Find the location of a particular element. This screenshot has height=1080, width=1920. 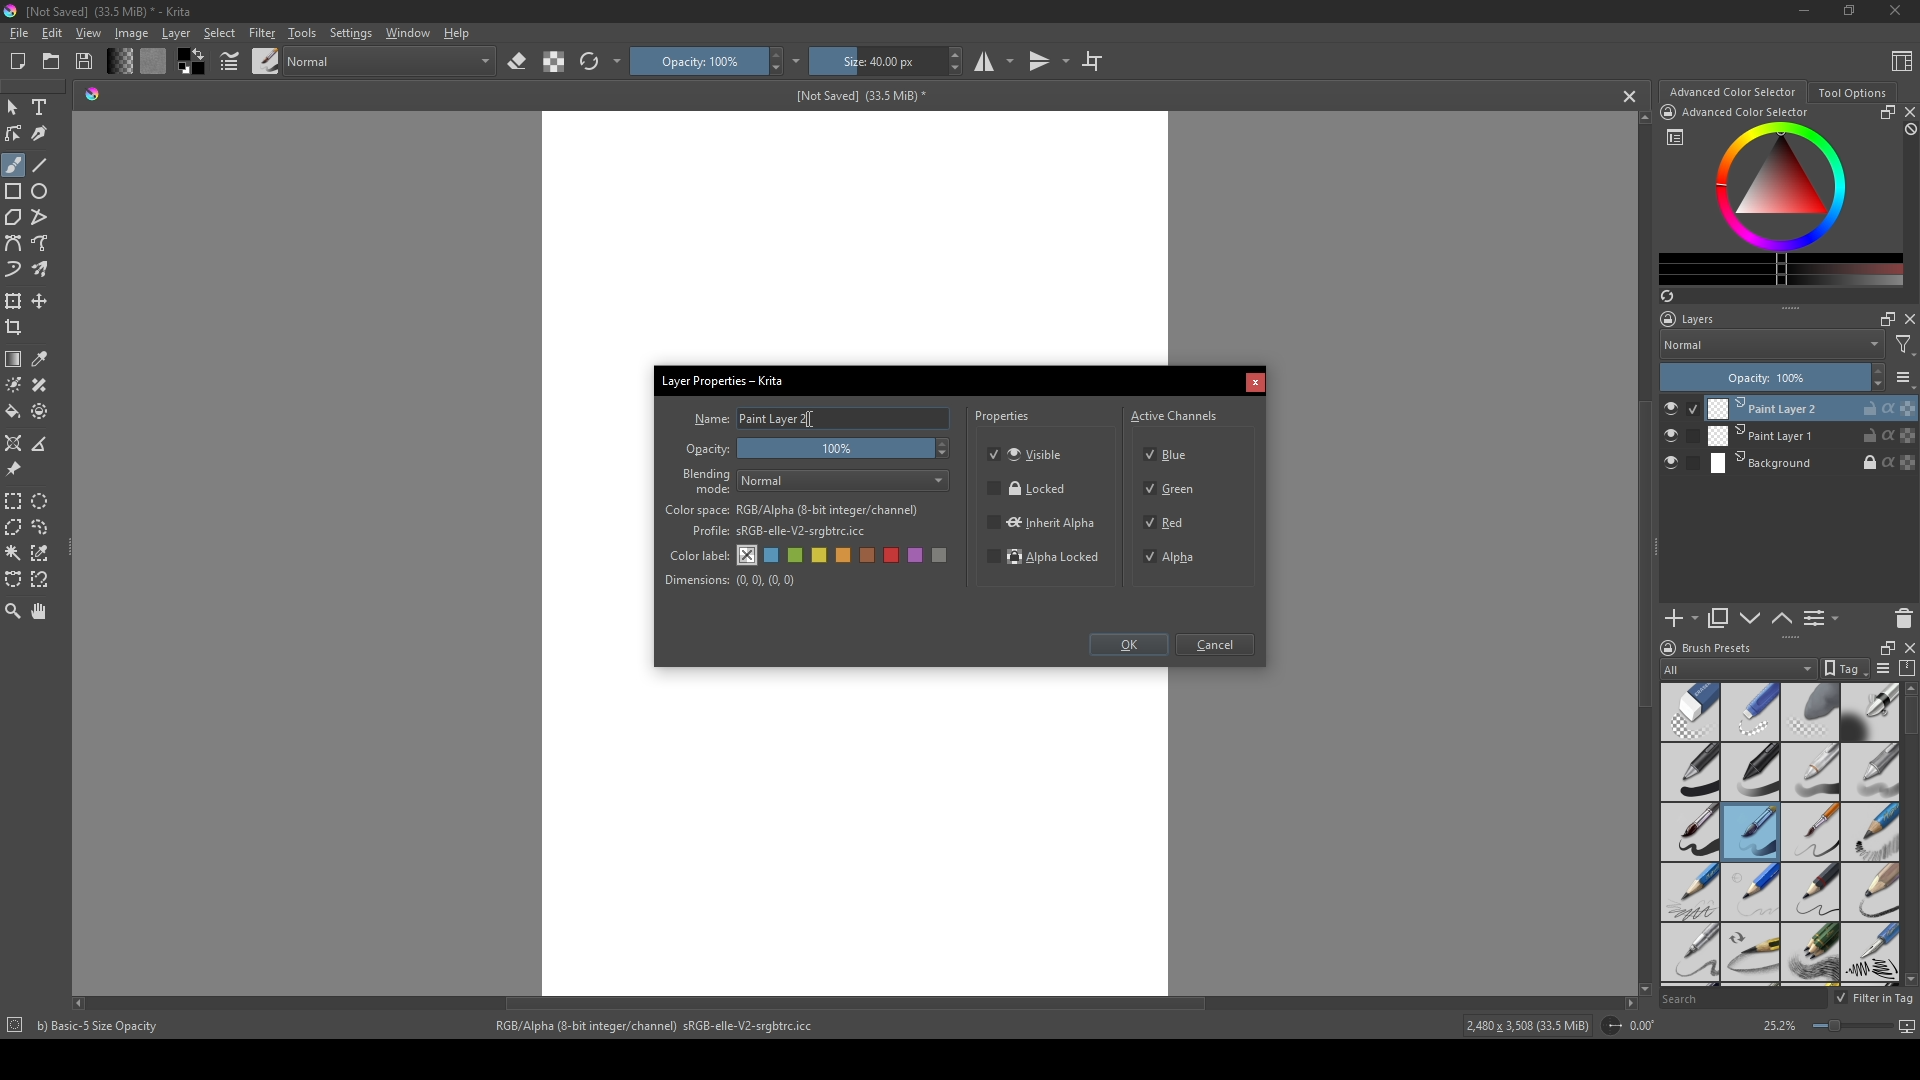

Tool Options is located at coordinates (1852, 93).